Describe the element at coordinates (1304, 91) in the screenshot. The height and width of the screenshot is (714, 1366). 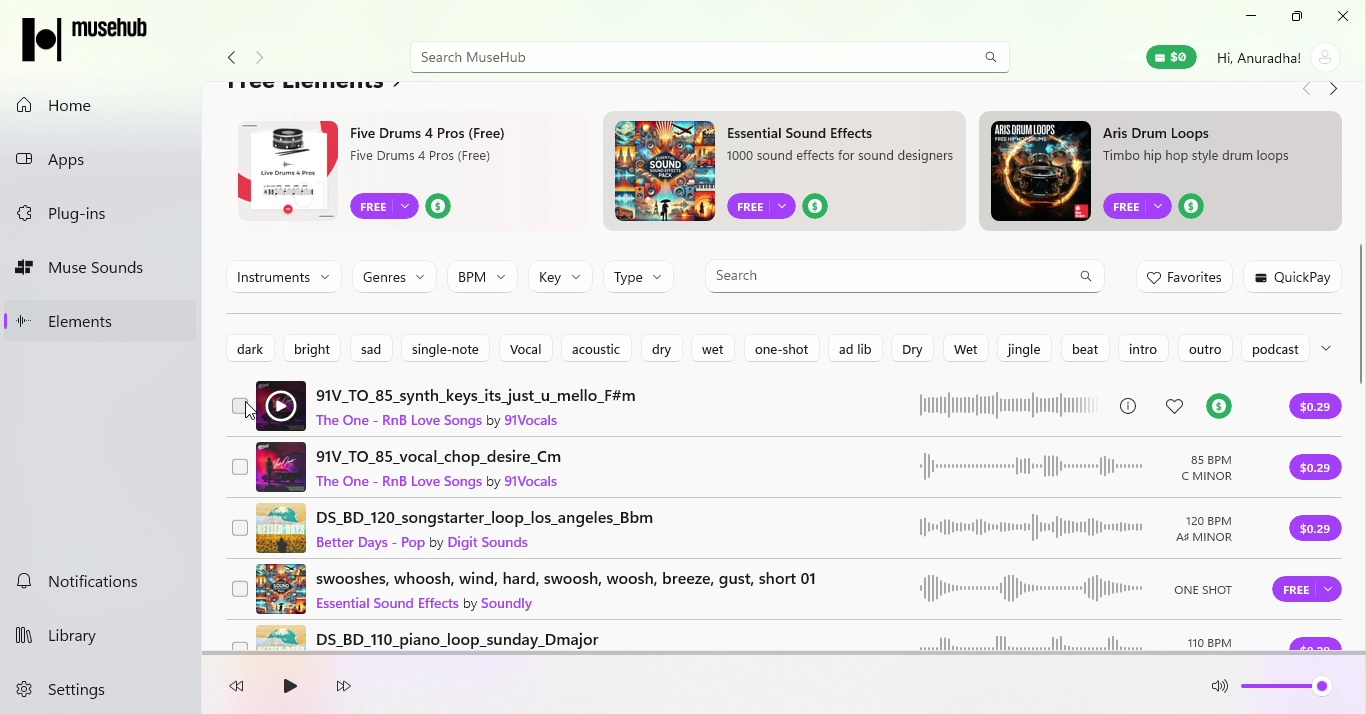
I see `Navigate back` at that location.